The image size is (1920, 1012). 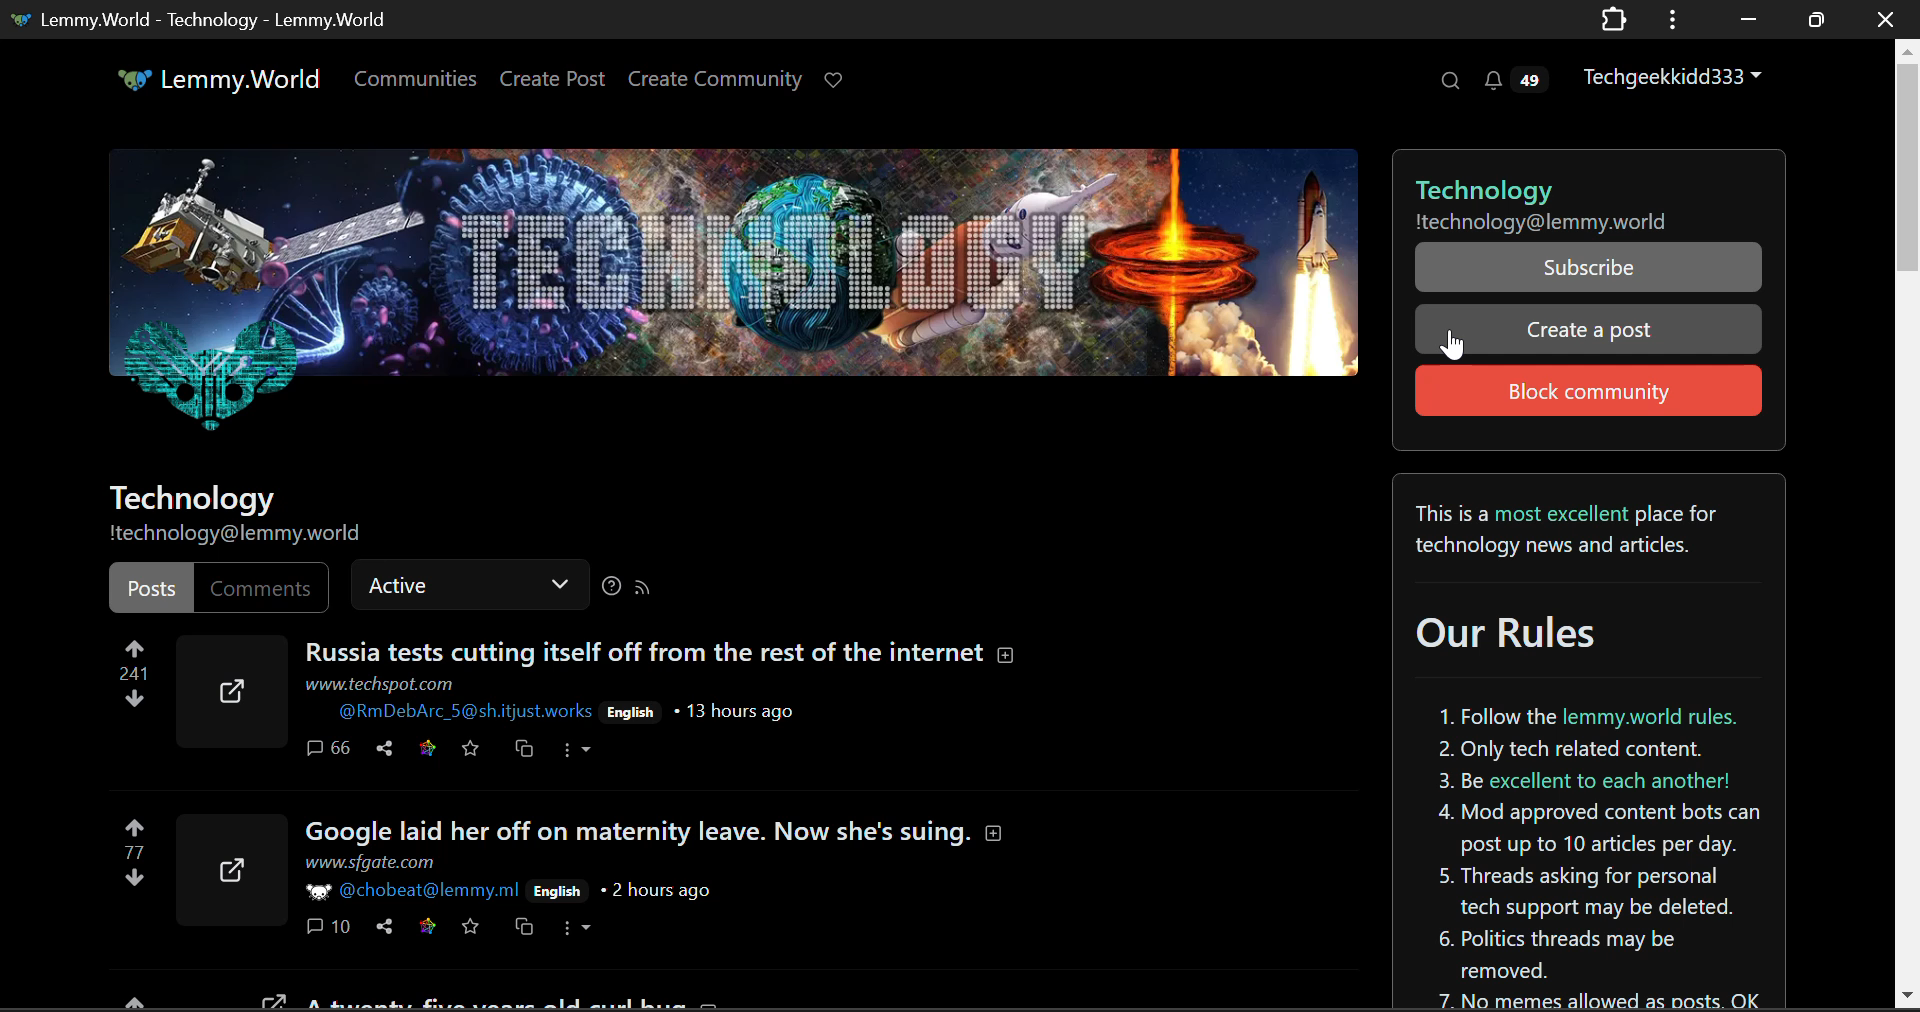 What do you see at coordinates (660, 653) in the screenshot?
I see `Russia tests cutting itself off from the restof the internet` at bounding box center [660, 653].